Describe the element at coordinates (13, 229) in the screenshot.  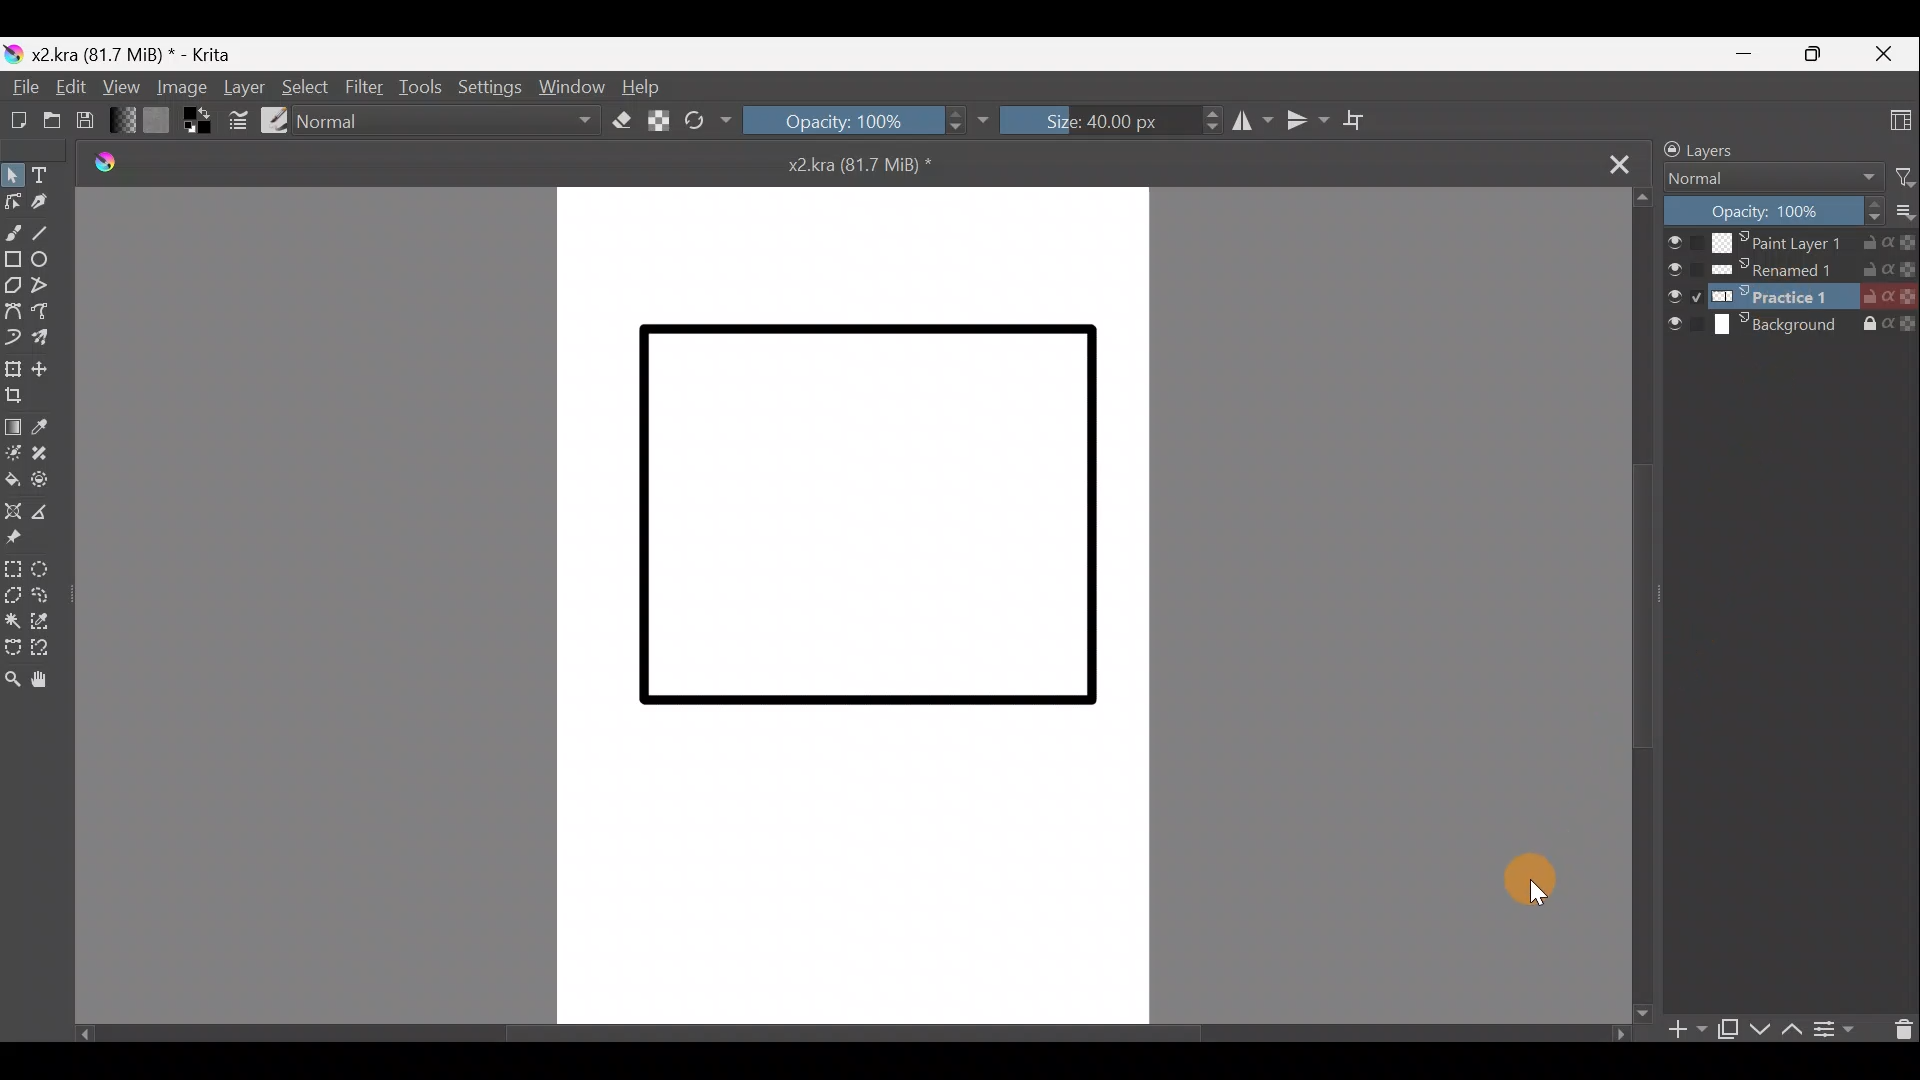
I see `Freehand brush tool` at that location.